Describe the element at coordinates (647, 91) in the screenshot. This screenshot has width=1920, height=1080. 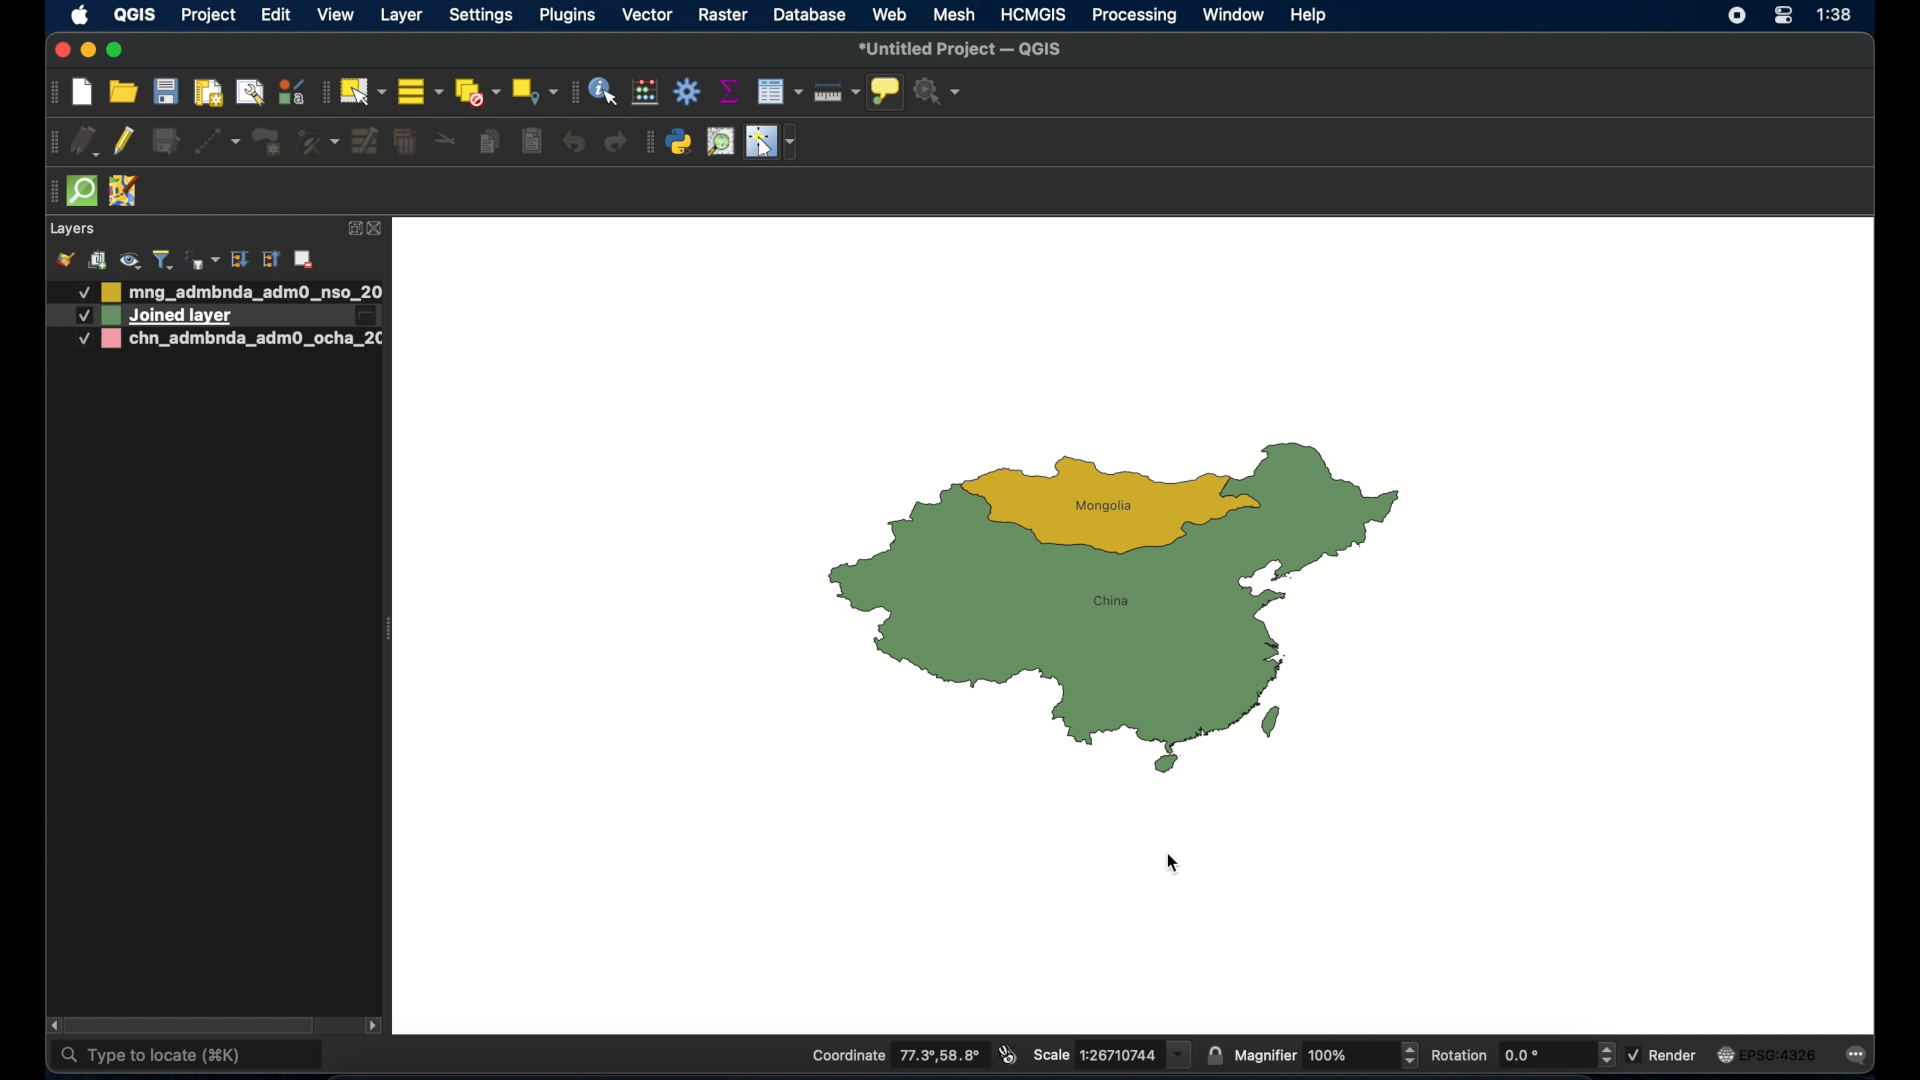
I see `open field calculator` at that location.